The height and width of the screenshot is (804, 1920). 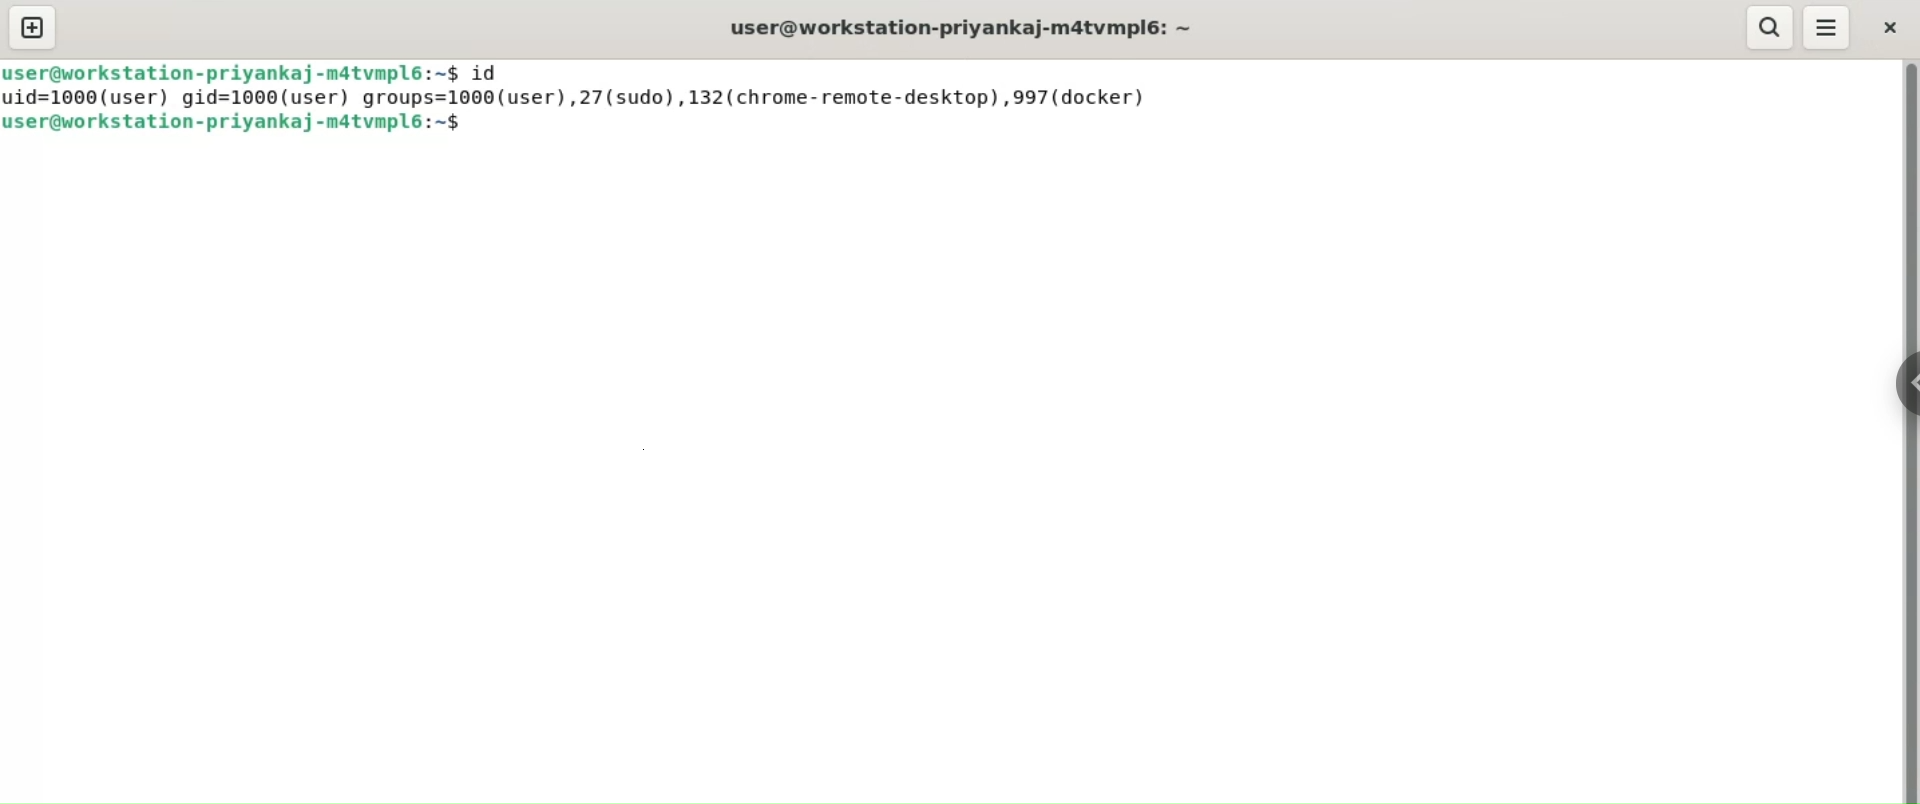 I want to click on menu, so click(x=1827, y=28).